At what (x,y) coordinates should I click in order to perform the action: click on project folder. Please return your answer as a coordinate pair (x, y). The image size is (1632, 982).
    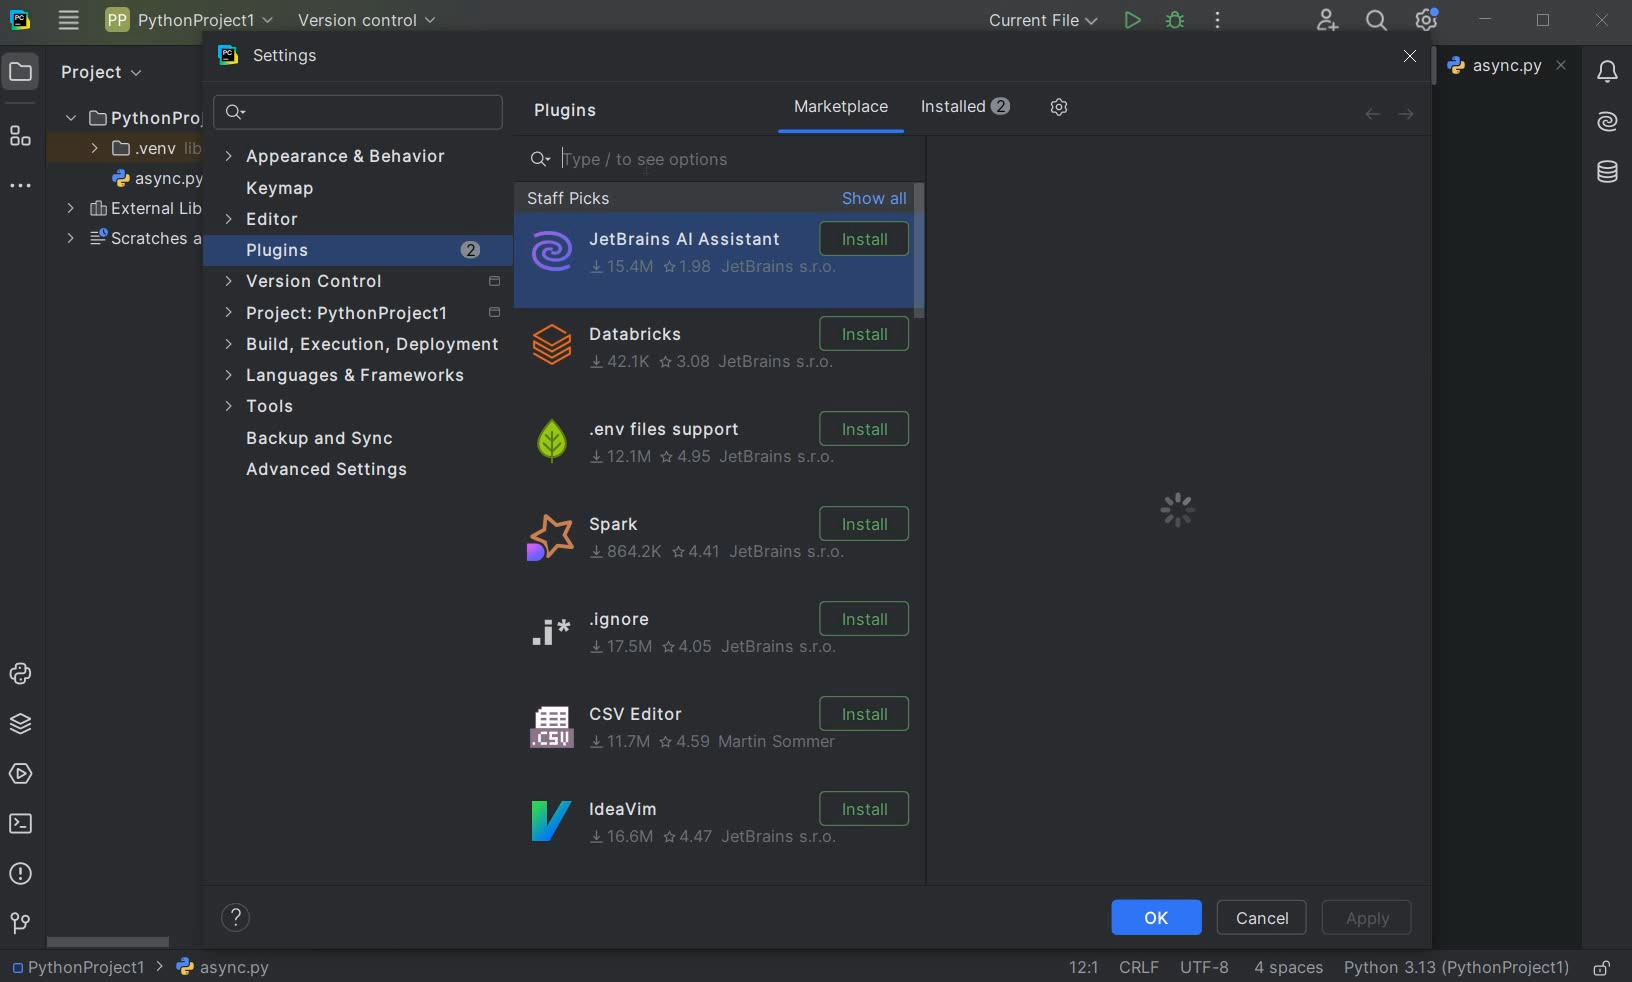
    Looking at the image, I should click on (125, 117).